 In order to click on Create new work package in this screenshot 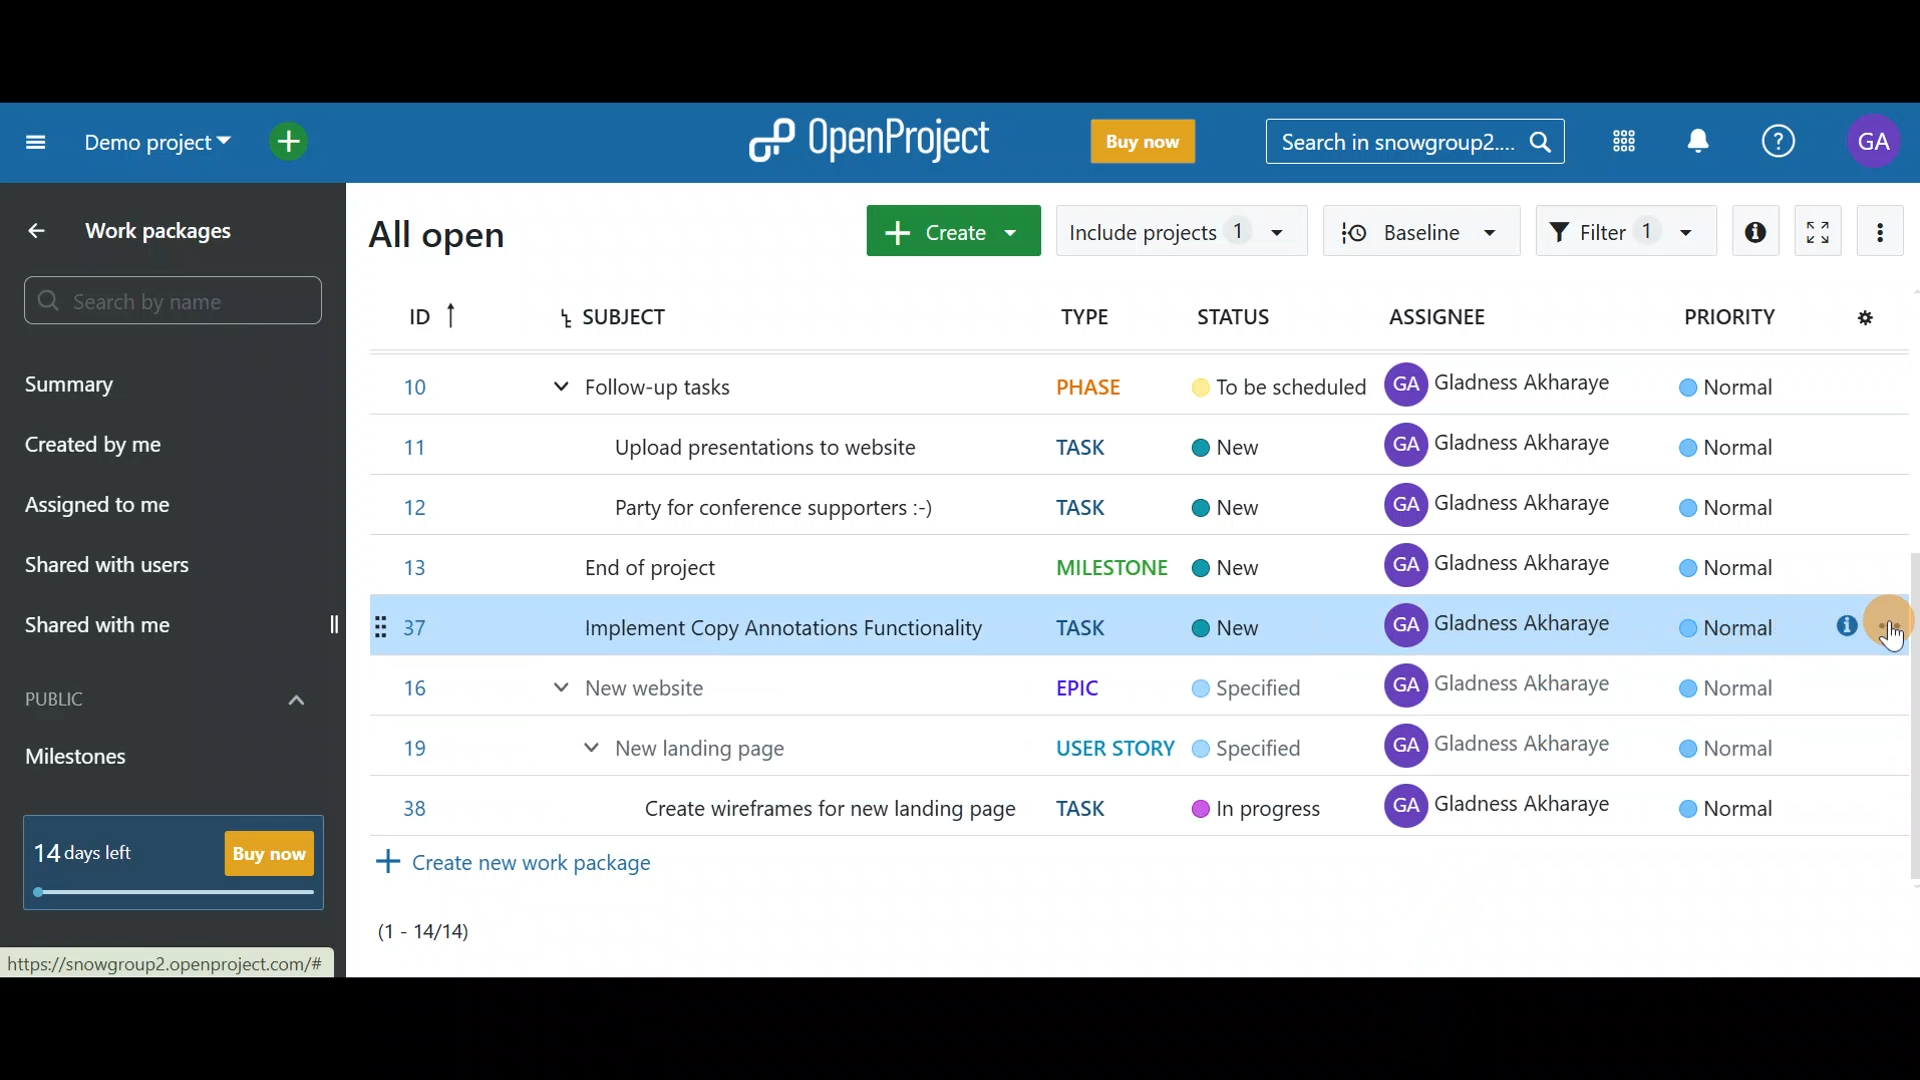, I will do `click(504, 866)`.